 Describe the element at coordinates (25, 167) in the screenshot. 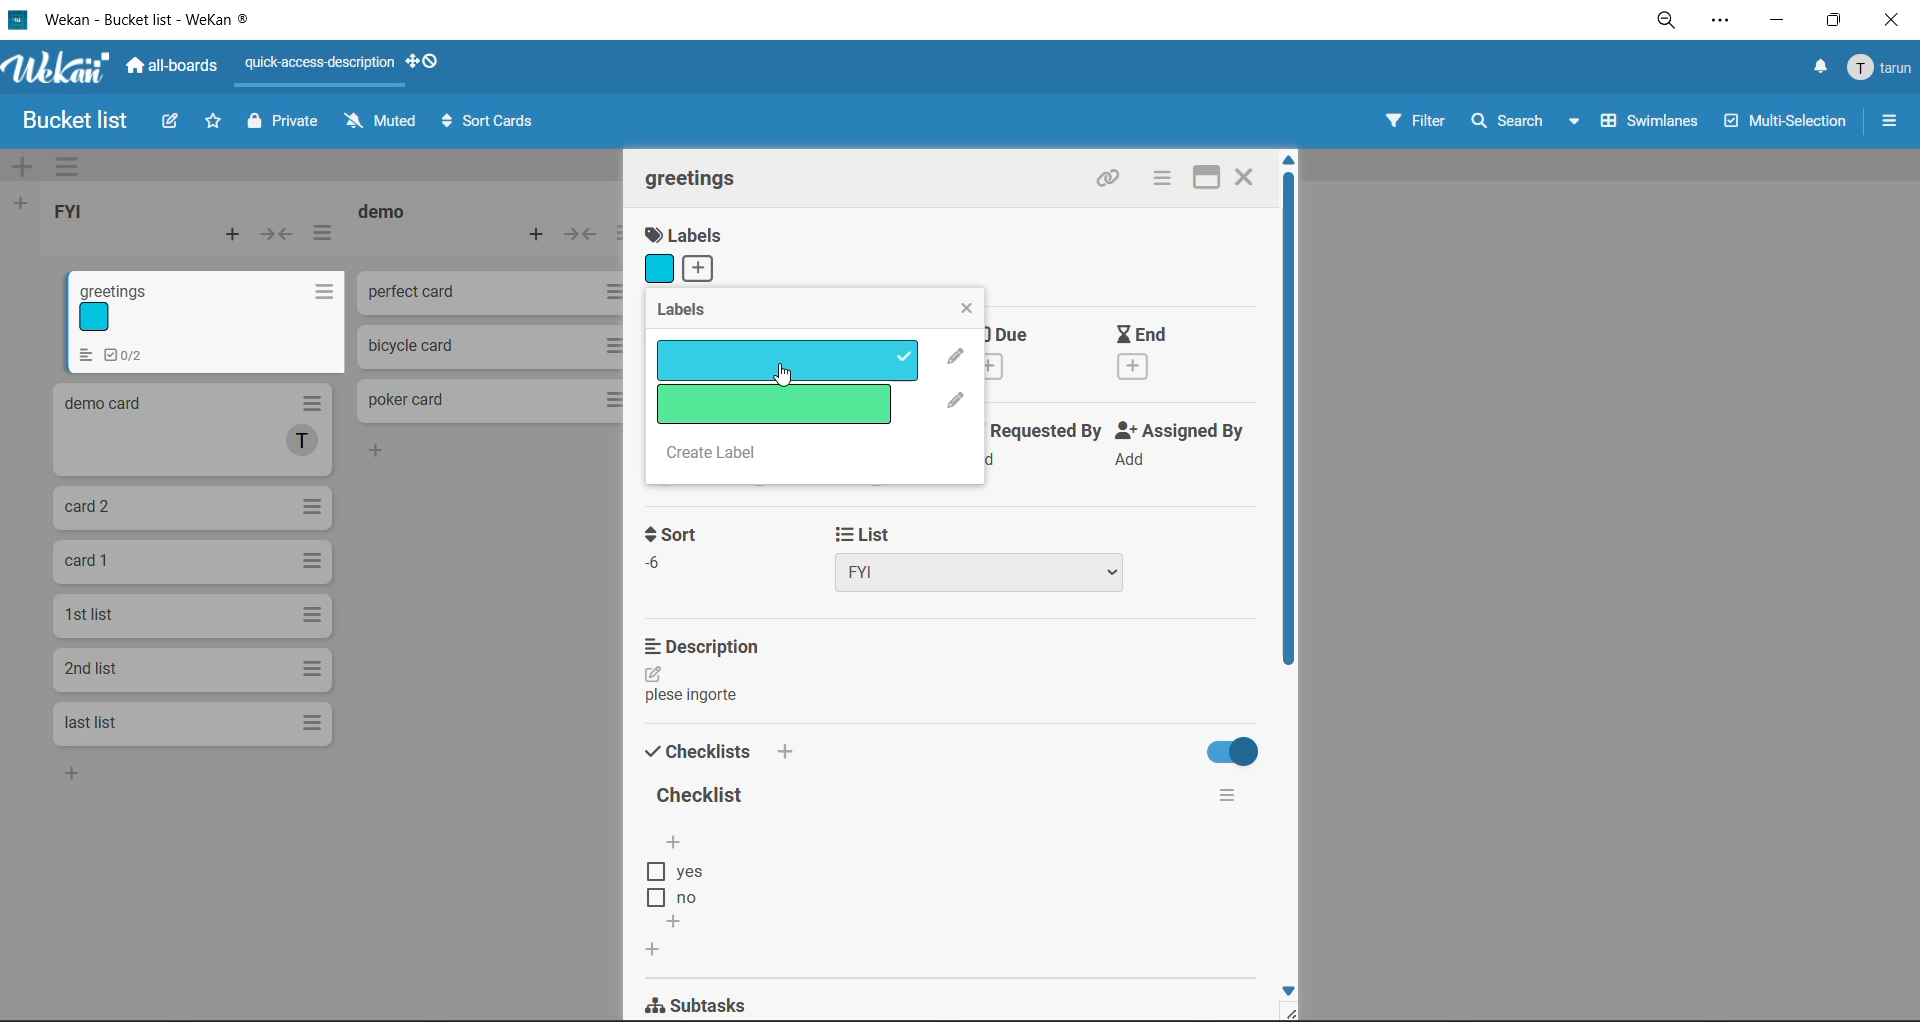

I see `add swimlane` at that location.